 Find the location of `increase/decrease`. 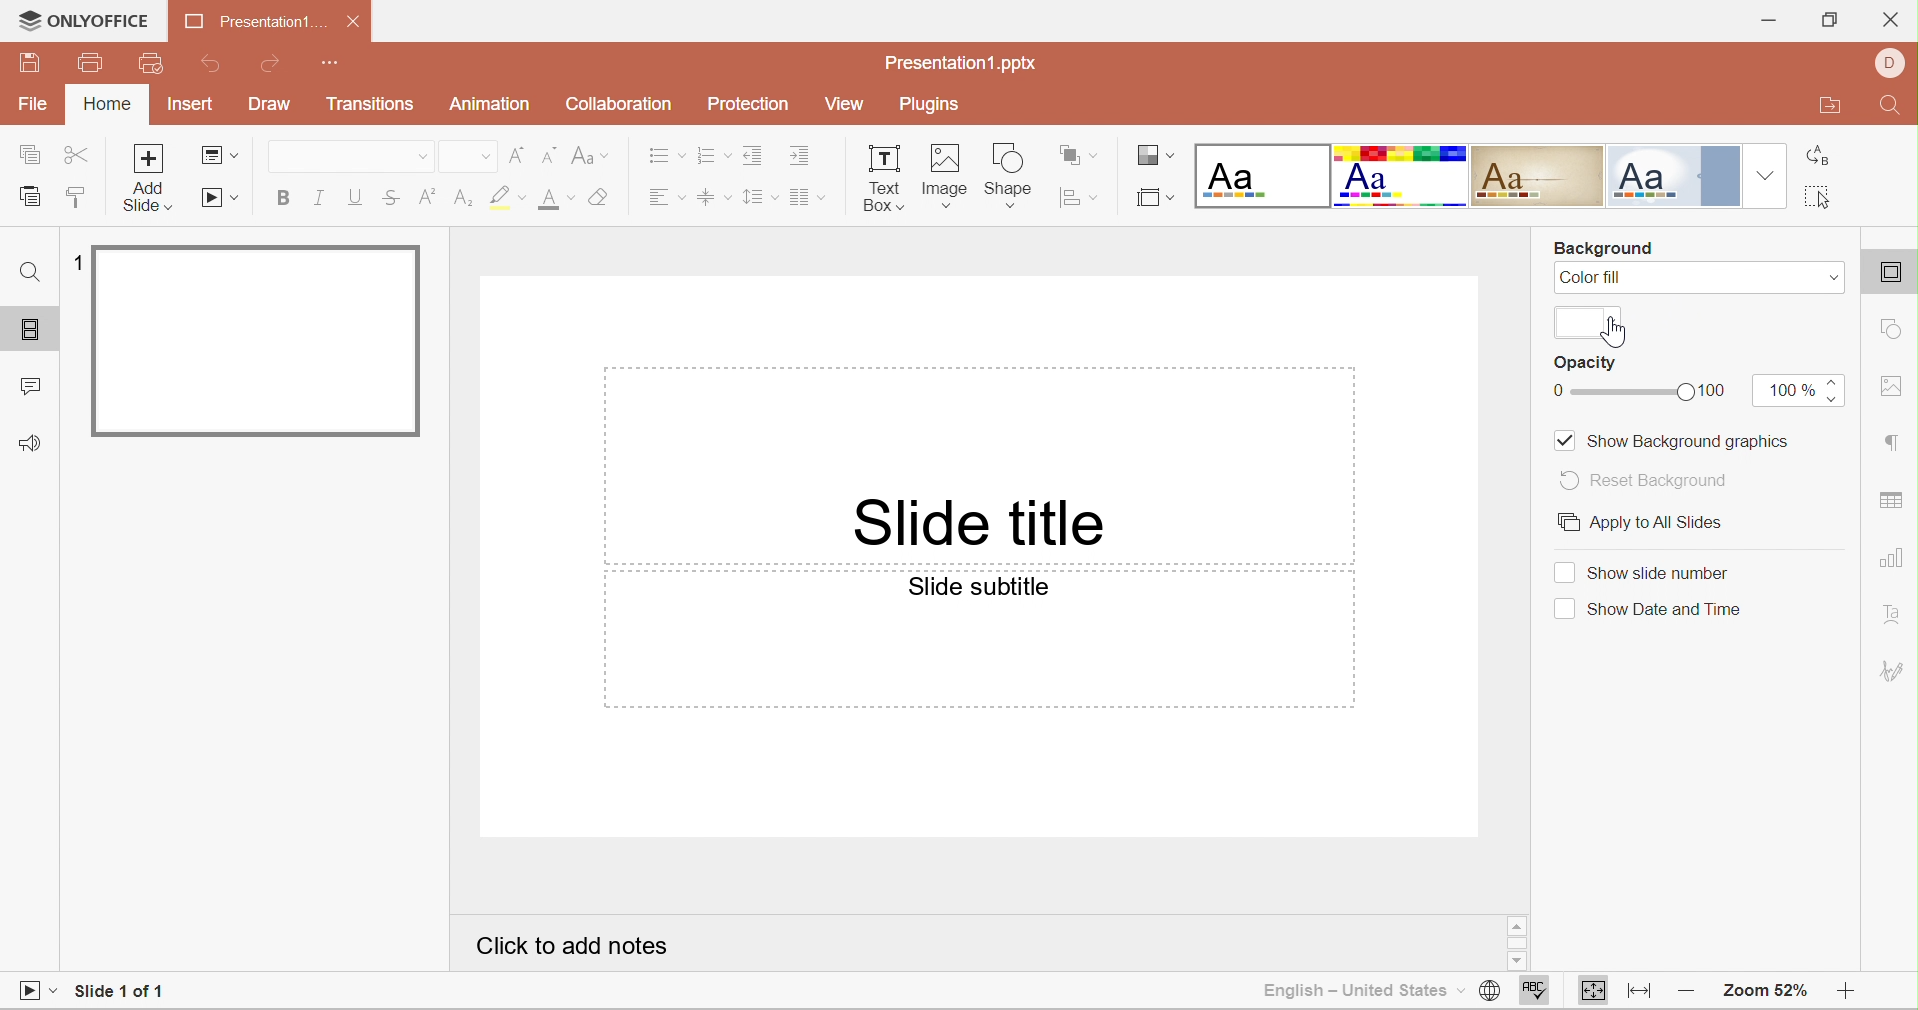

increase/decrease is located at coordinates (1830, 391).